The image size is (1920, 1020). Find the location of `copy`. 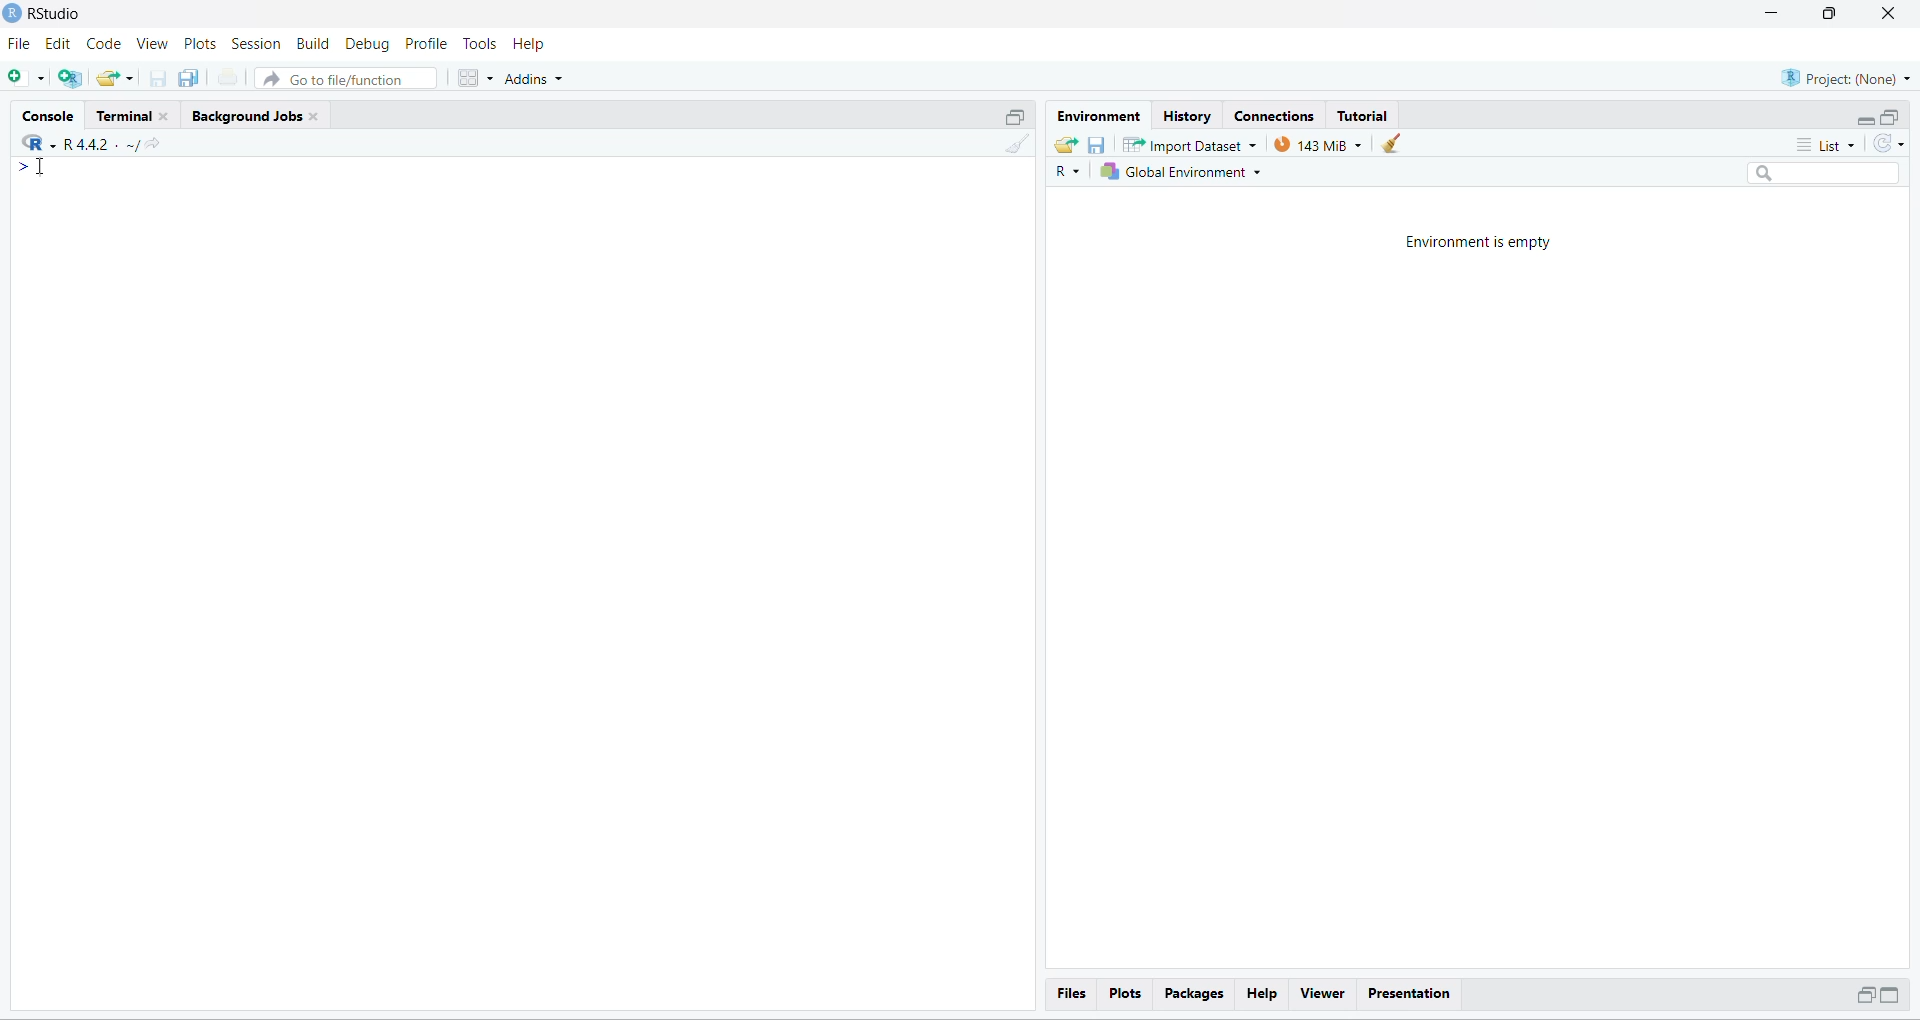

copy is located at coordinates (190, 77).